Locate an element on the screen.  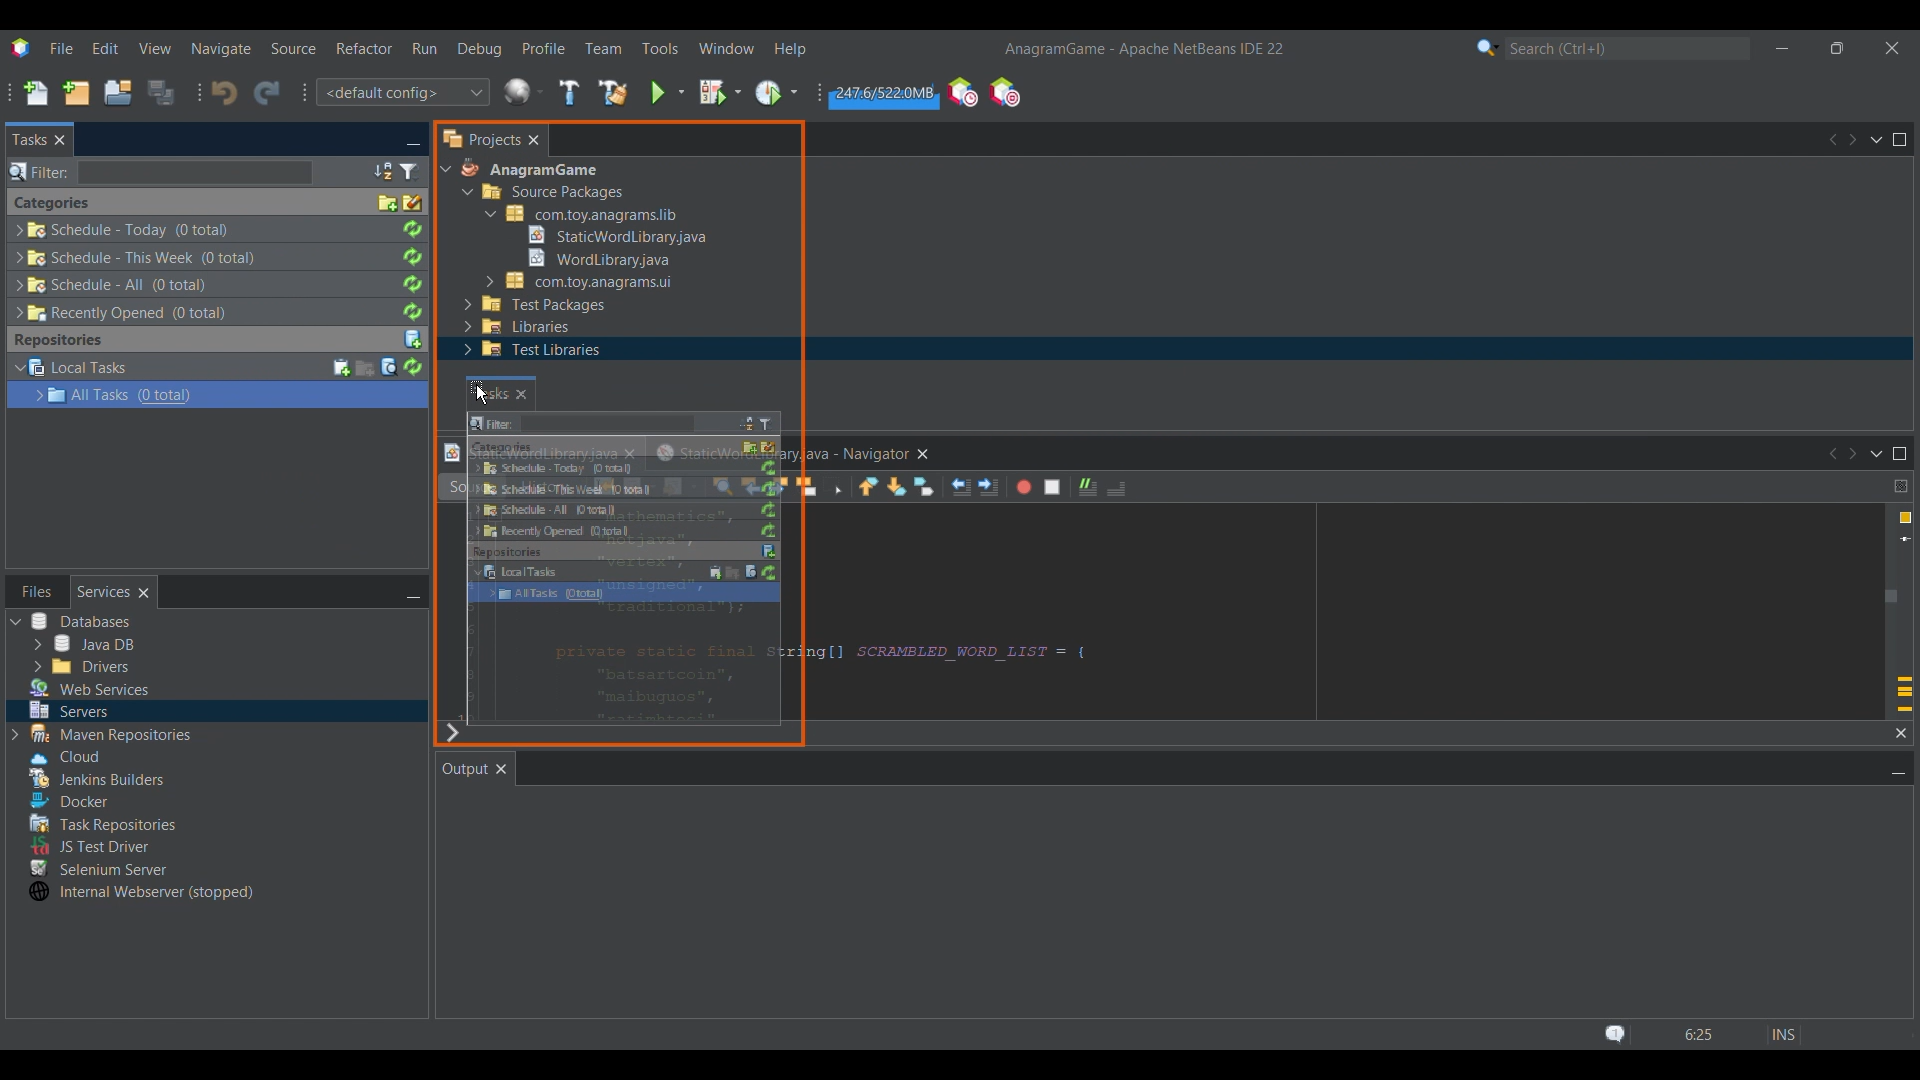
Uncomment is located at coordinates (1116, 488).